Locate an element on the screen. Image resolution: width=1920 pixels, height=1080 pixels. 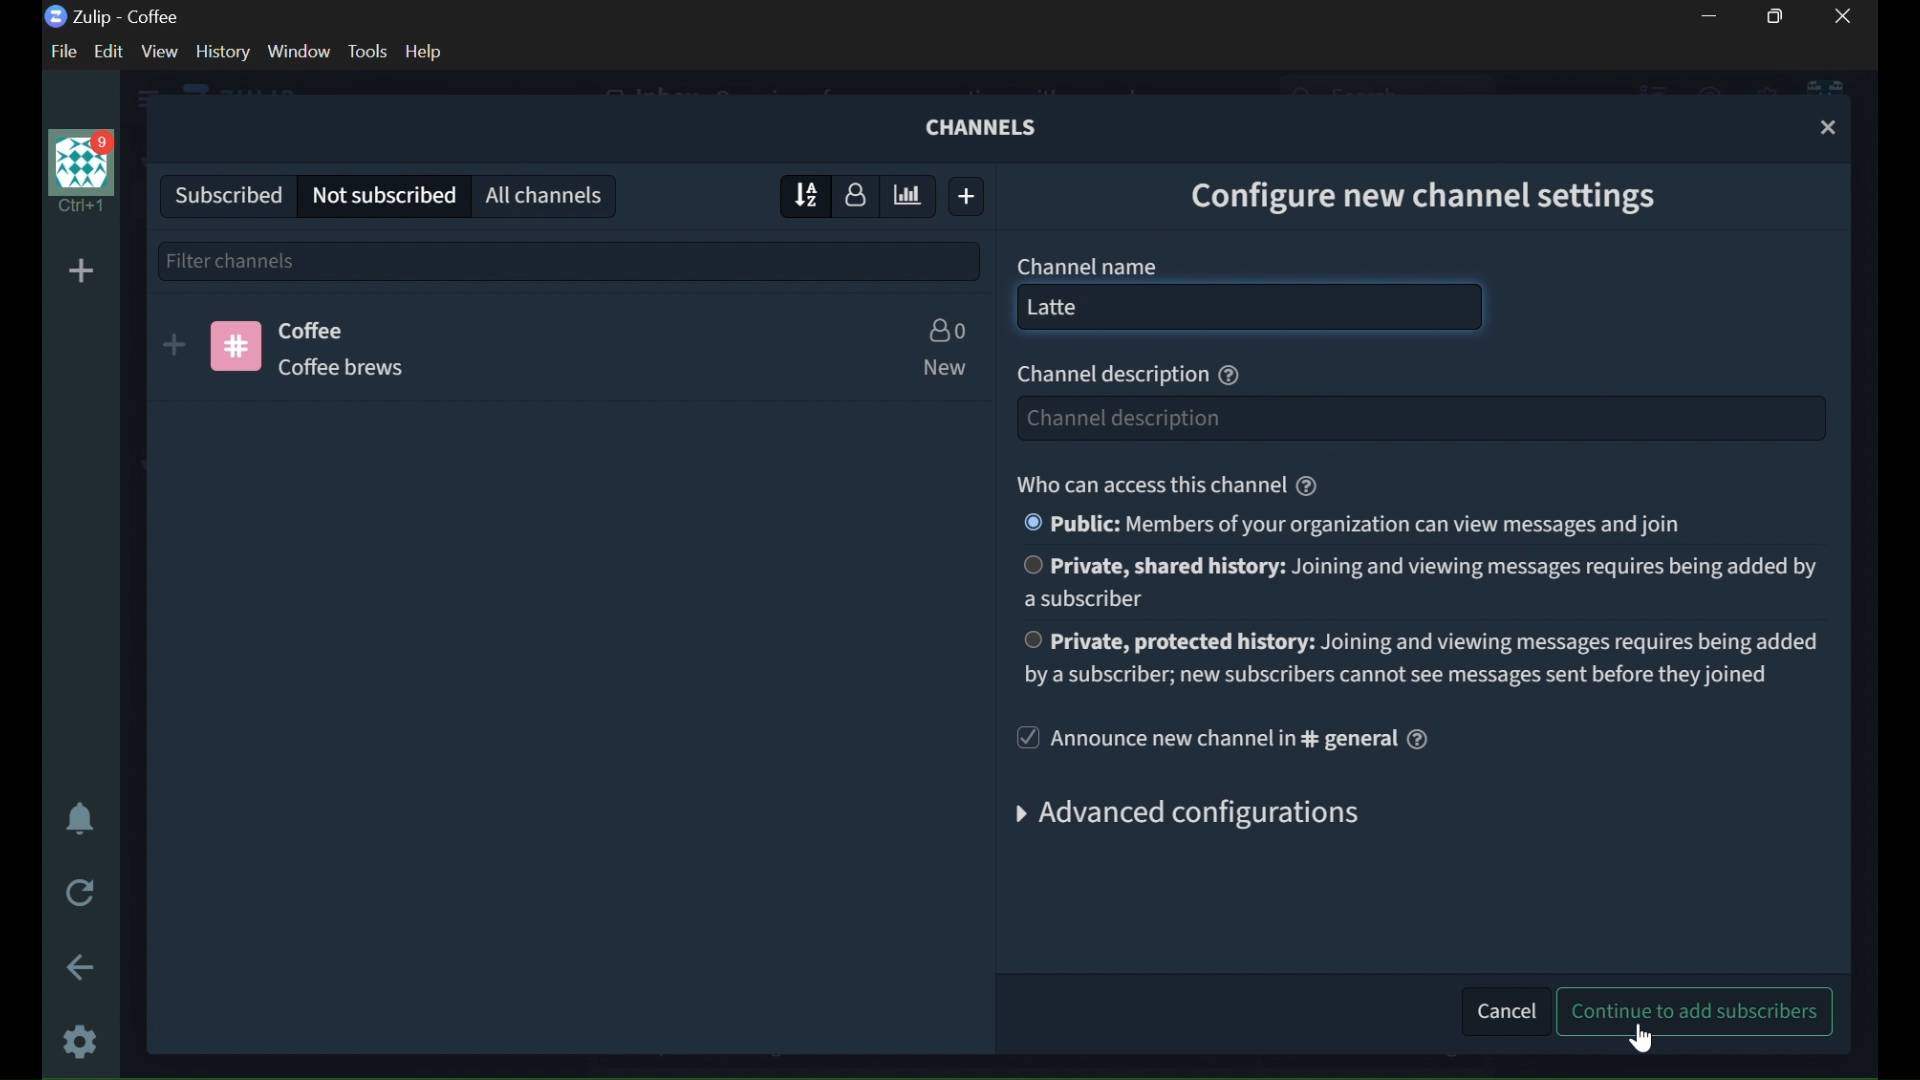
USER PROFILE is located at coordinates (78, 171).